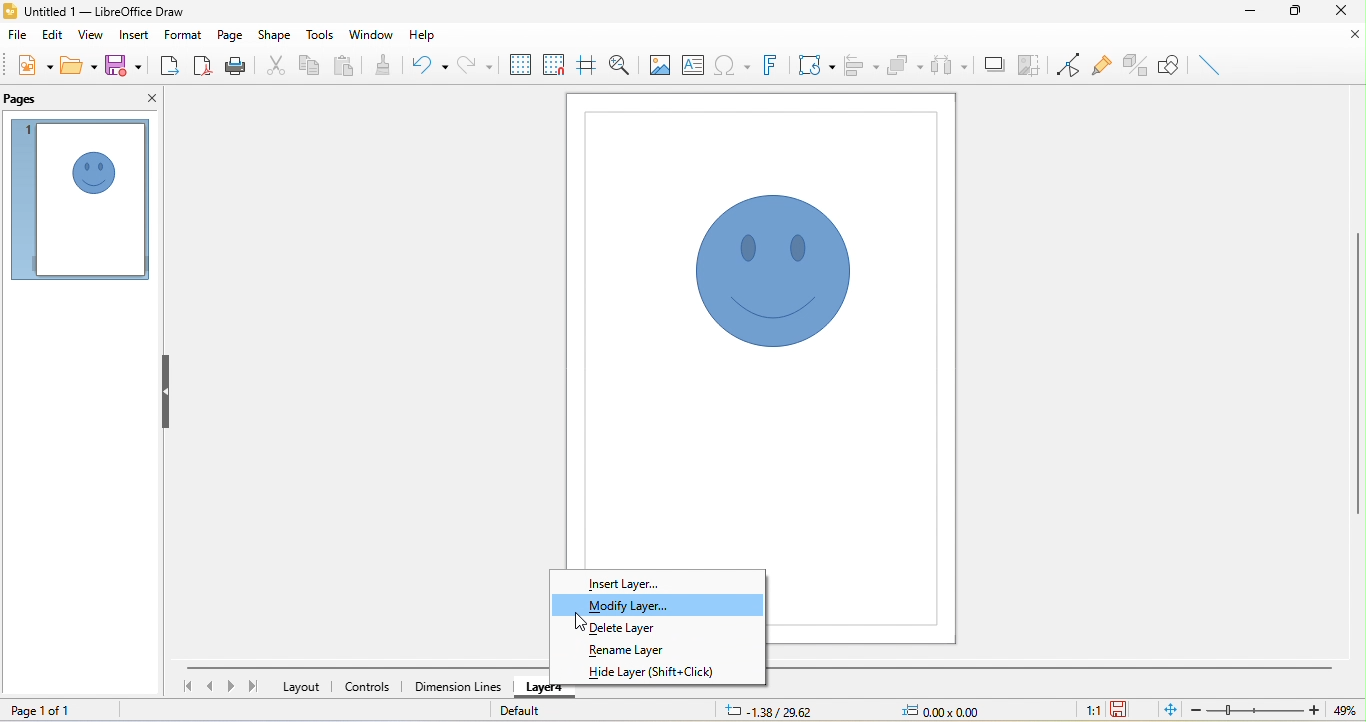 This screenshot has width=1366, height=722. I want to click on file, so click(18, 38).